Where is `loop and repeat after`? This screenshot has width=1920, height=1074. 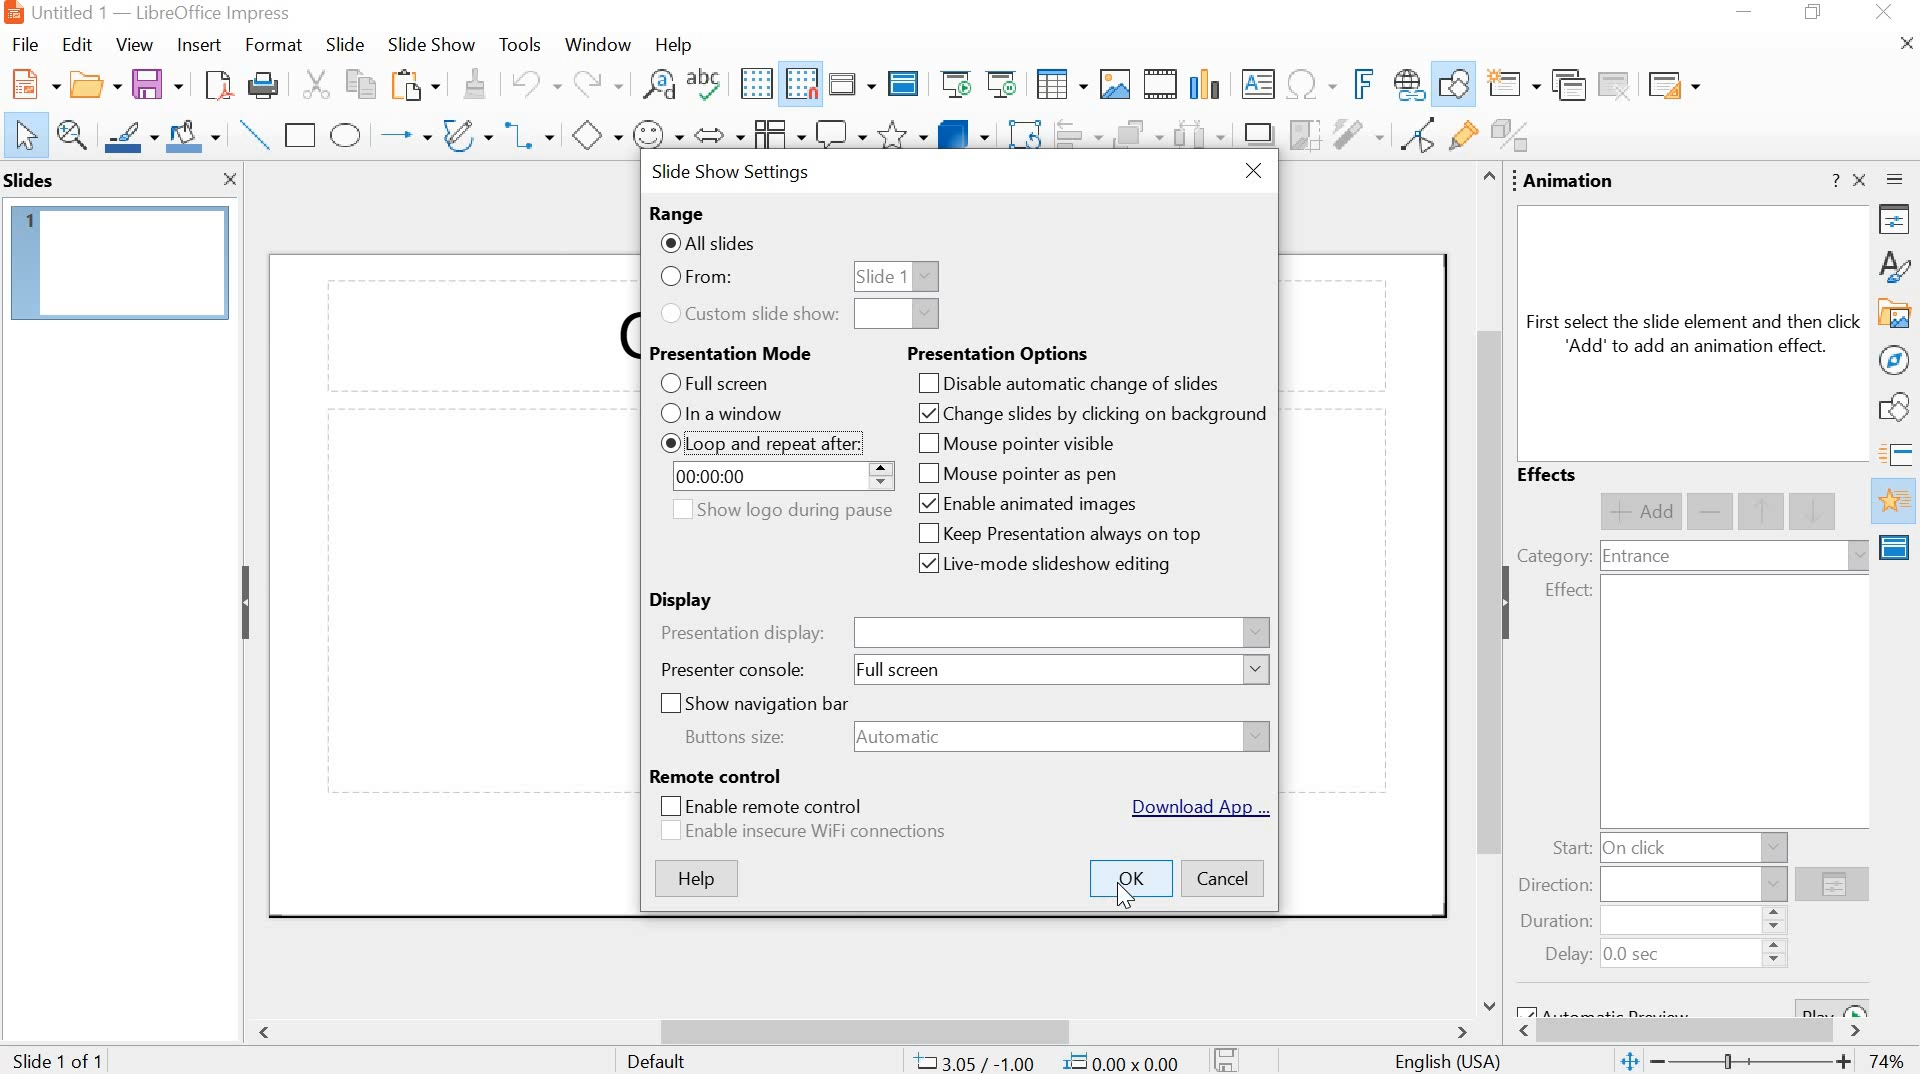 loop and repeat after is located at coordinates (759, 444).